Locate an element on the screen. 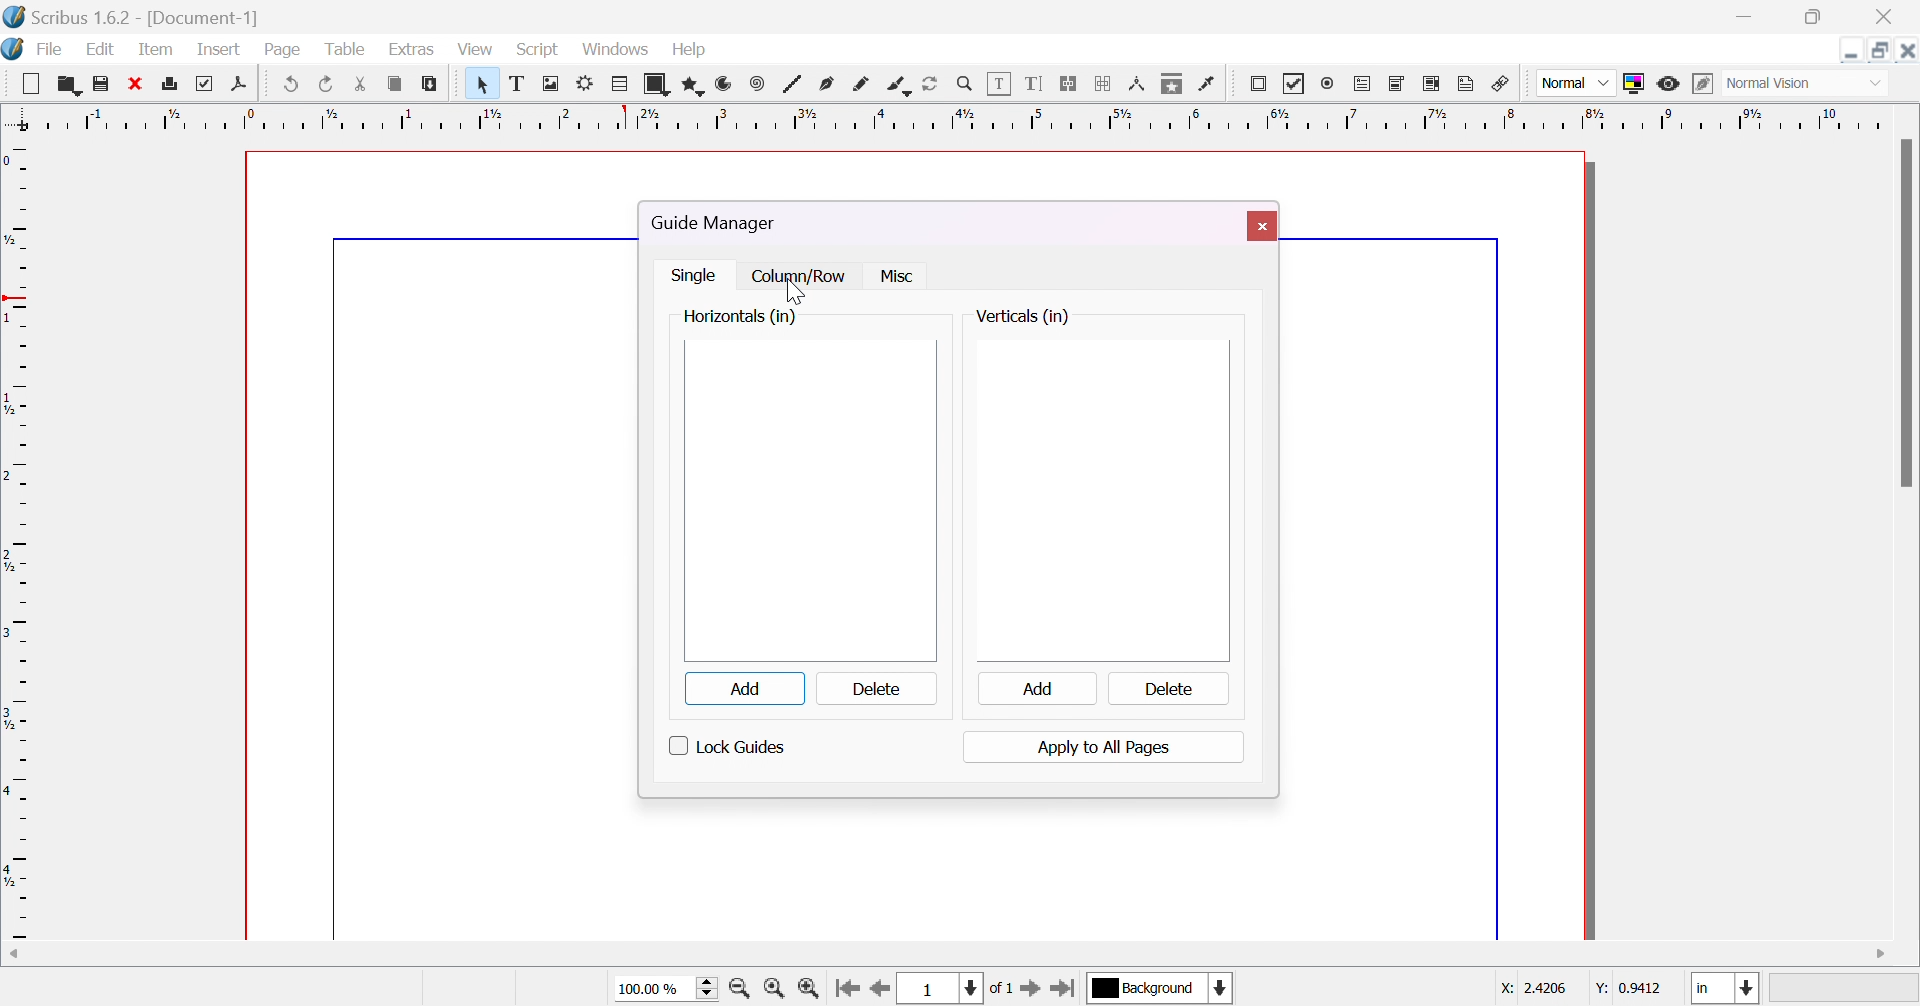 This screenshot has width=1920, height=1006.  is located at coordinates (36, 82).